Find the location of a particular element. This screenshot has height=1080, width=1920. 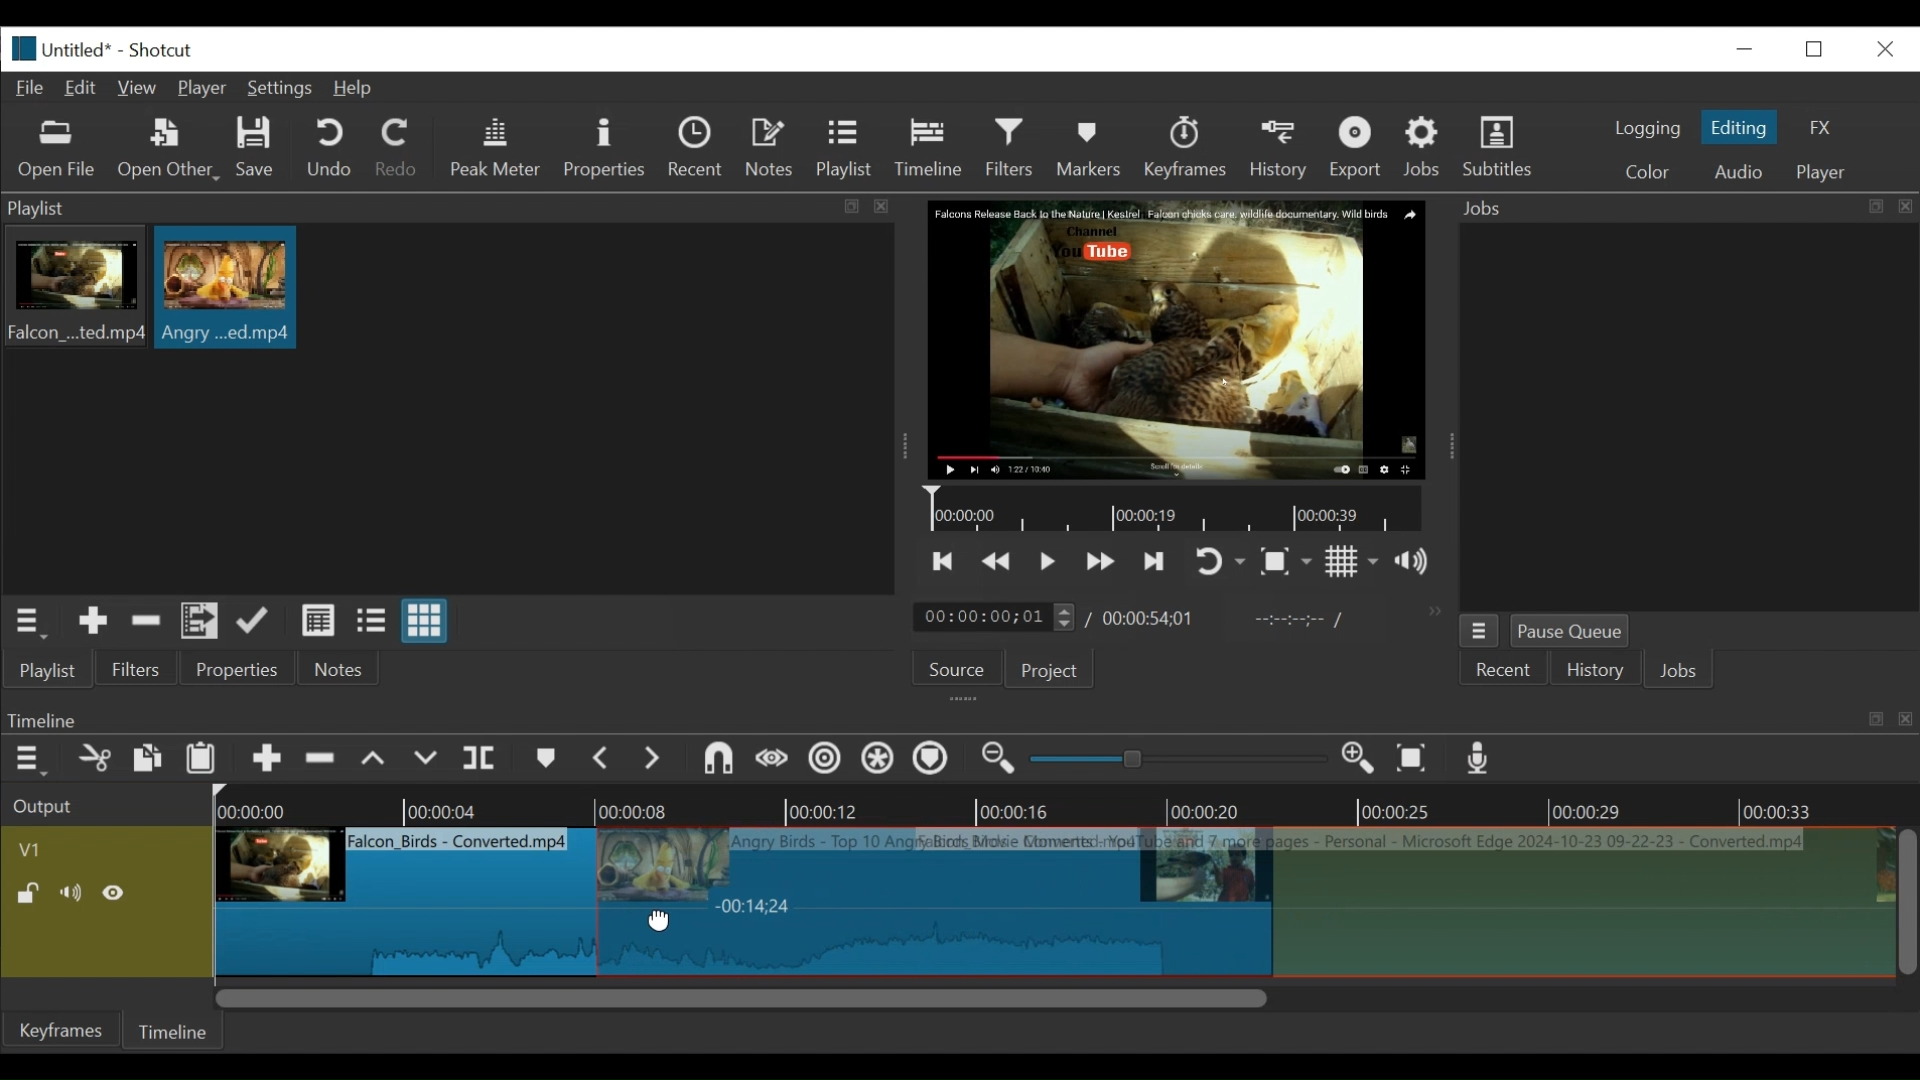

Subtitles is located at coordinates (1498, 147).